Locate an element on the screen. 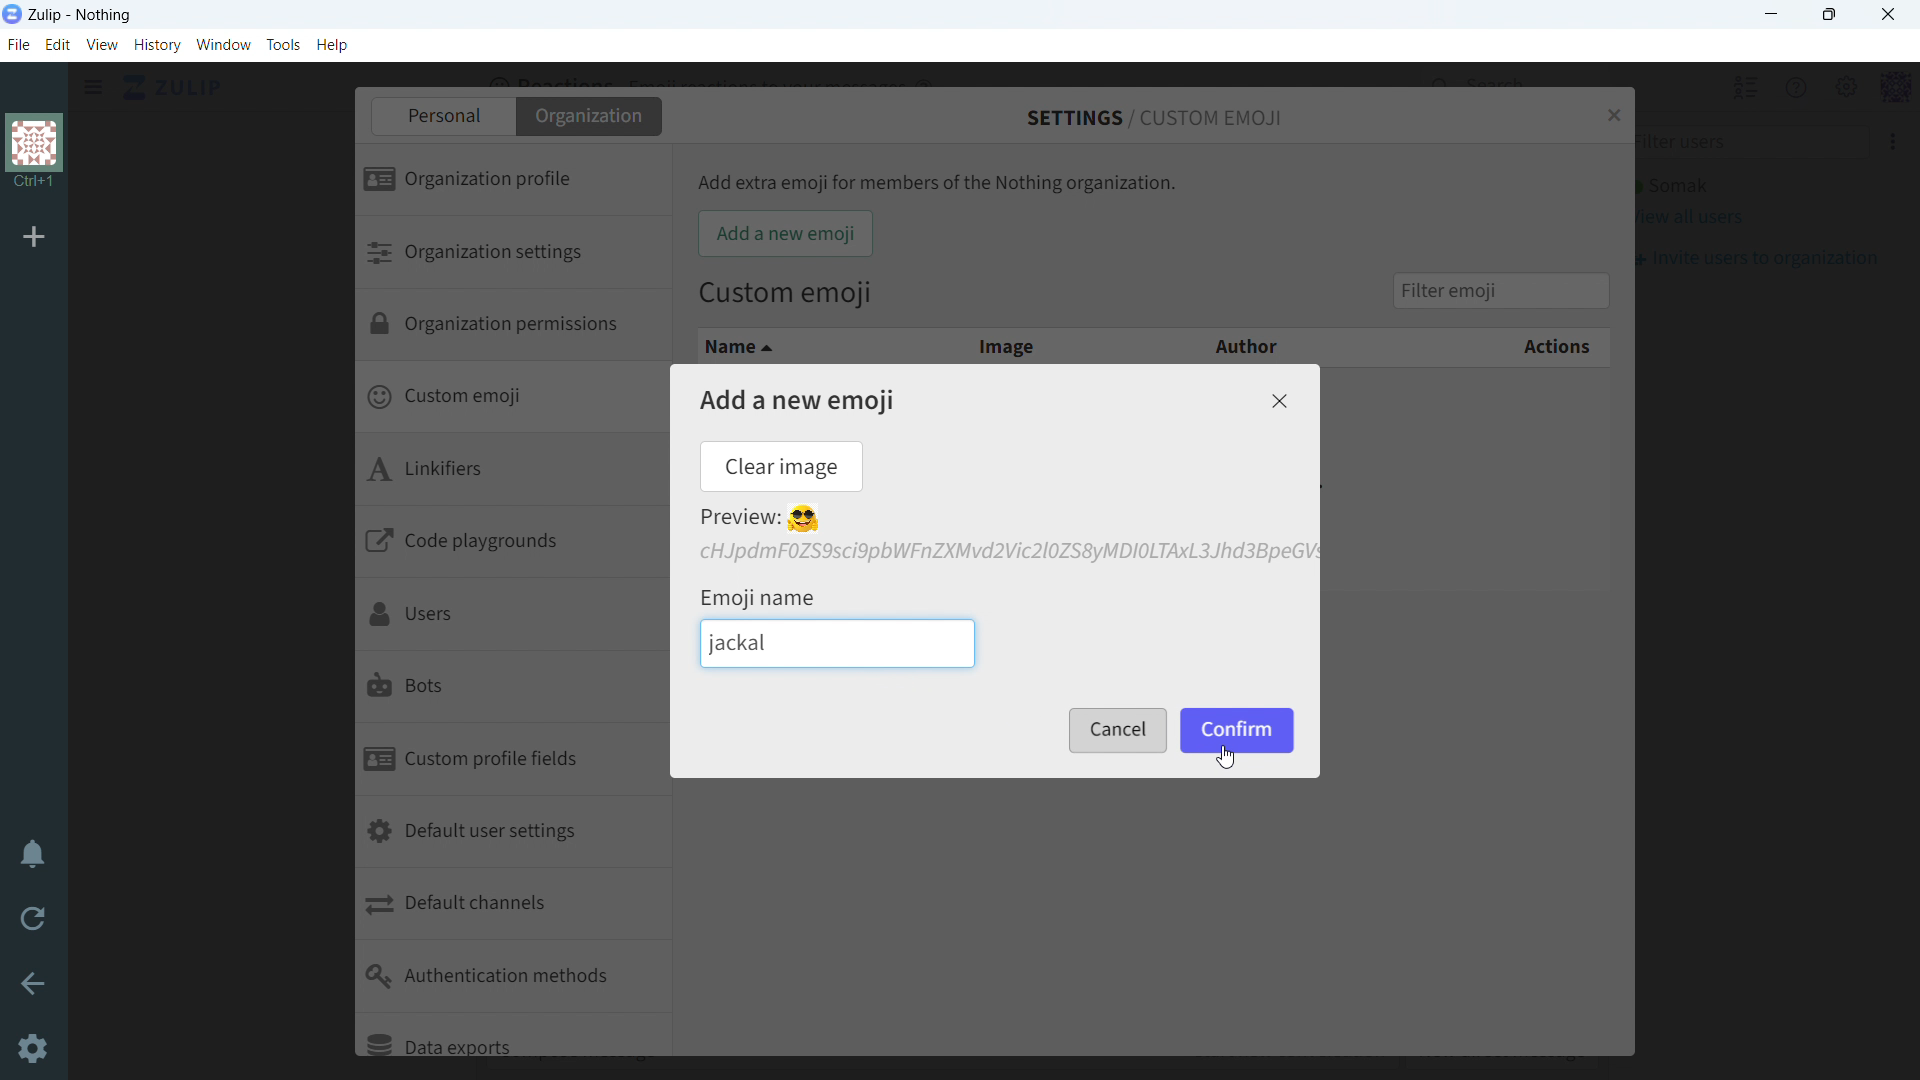  Add extra emoji for members of the Nothing organization. is located at coordinates (938, 183).